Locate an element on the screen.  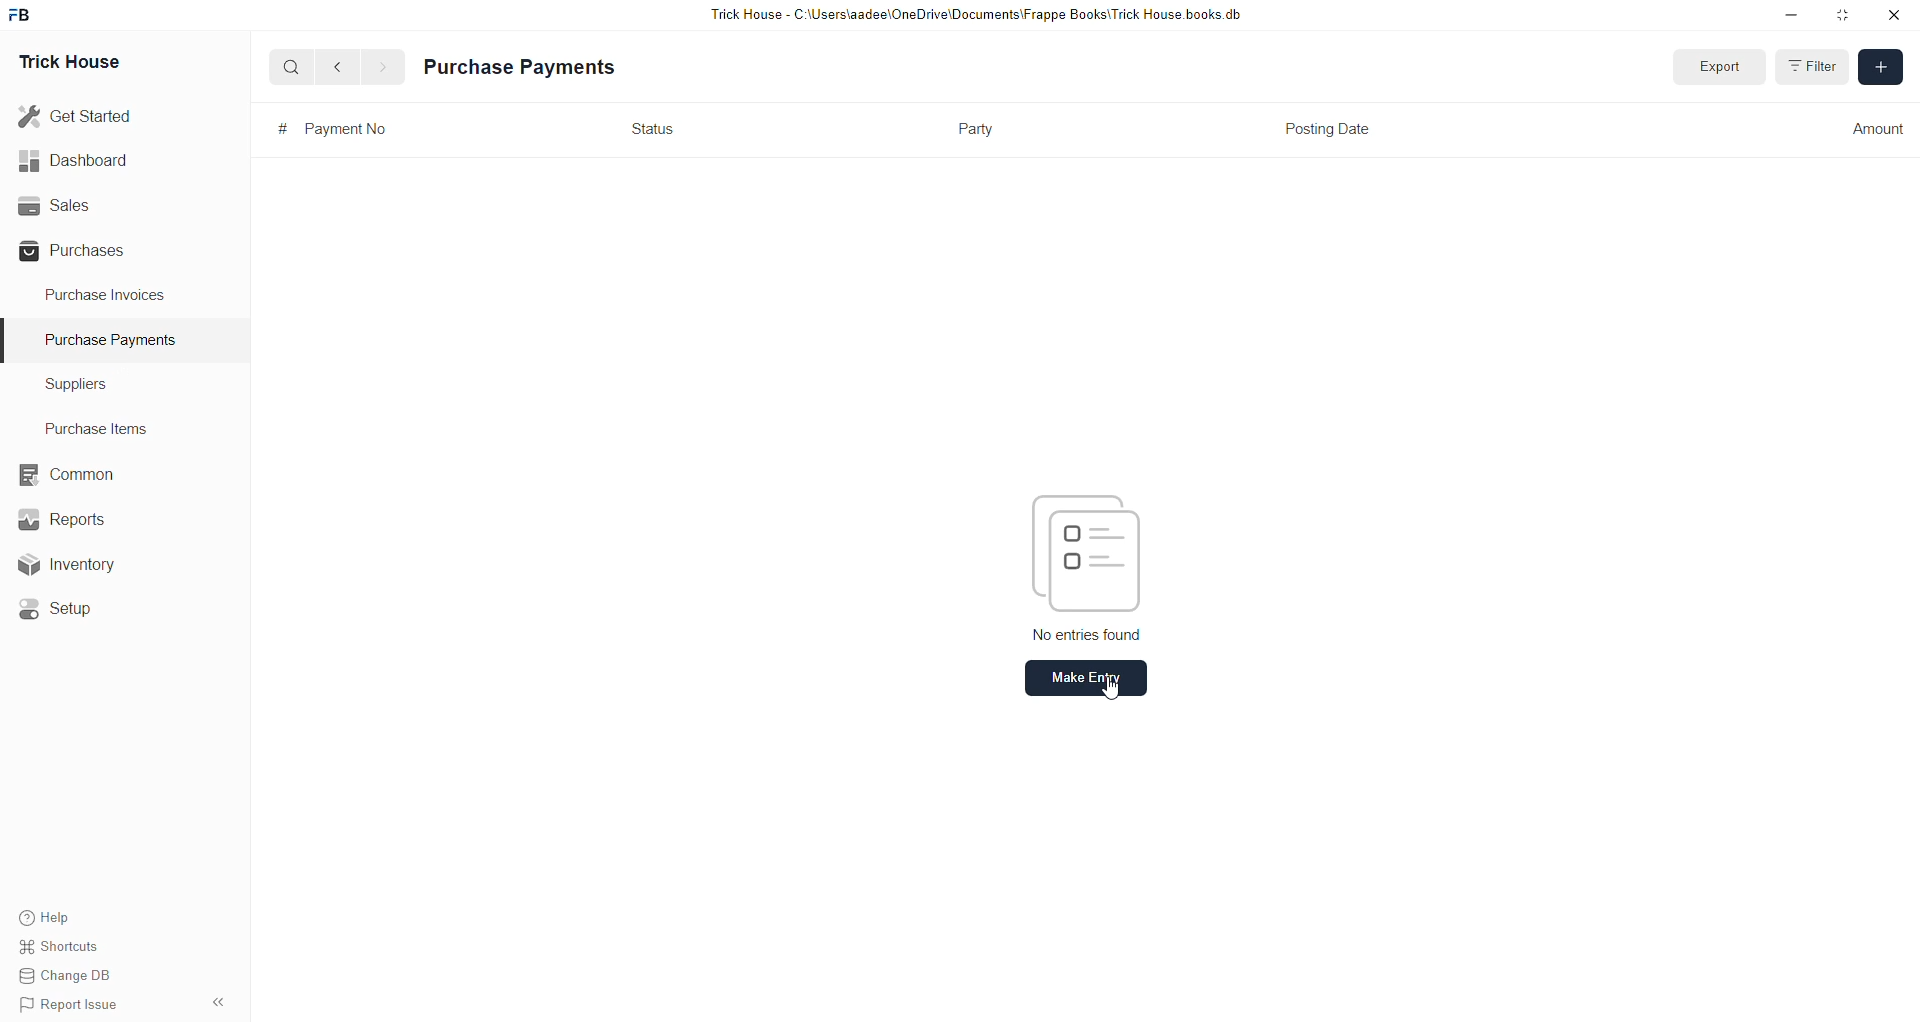
cursor is located at coordinates (1109, 691).